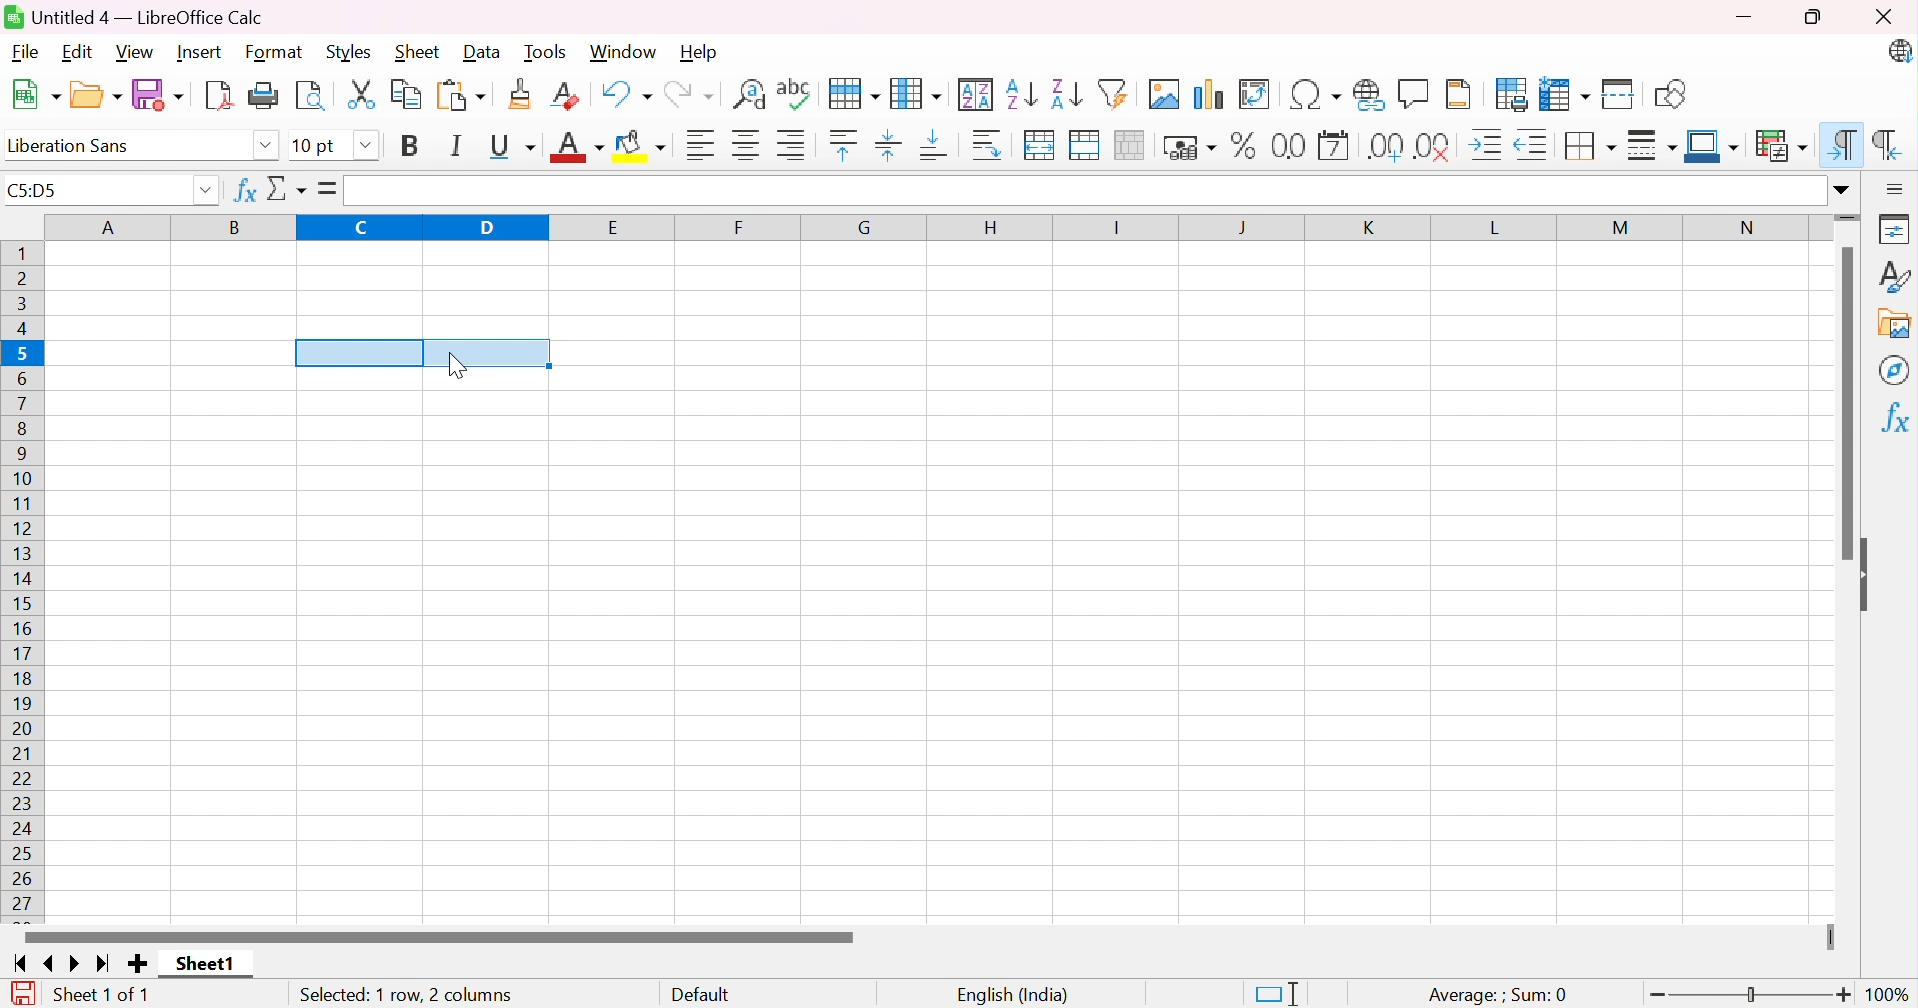  Describe the element at coordinates (1066, 90) in the screenshot. I see `Sort Descending` at that location.